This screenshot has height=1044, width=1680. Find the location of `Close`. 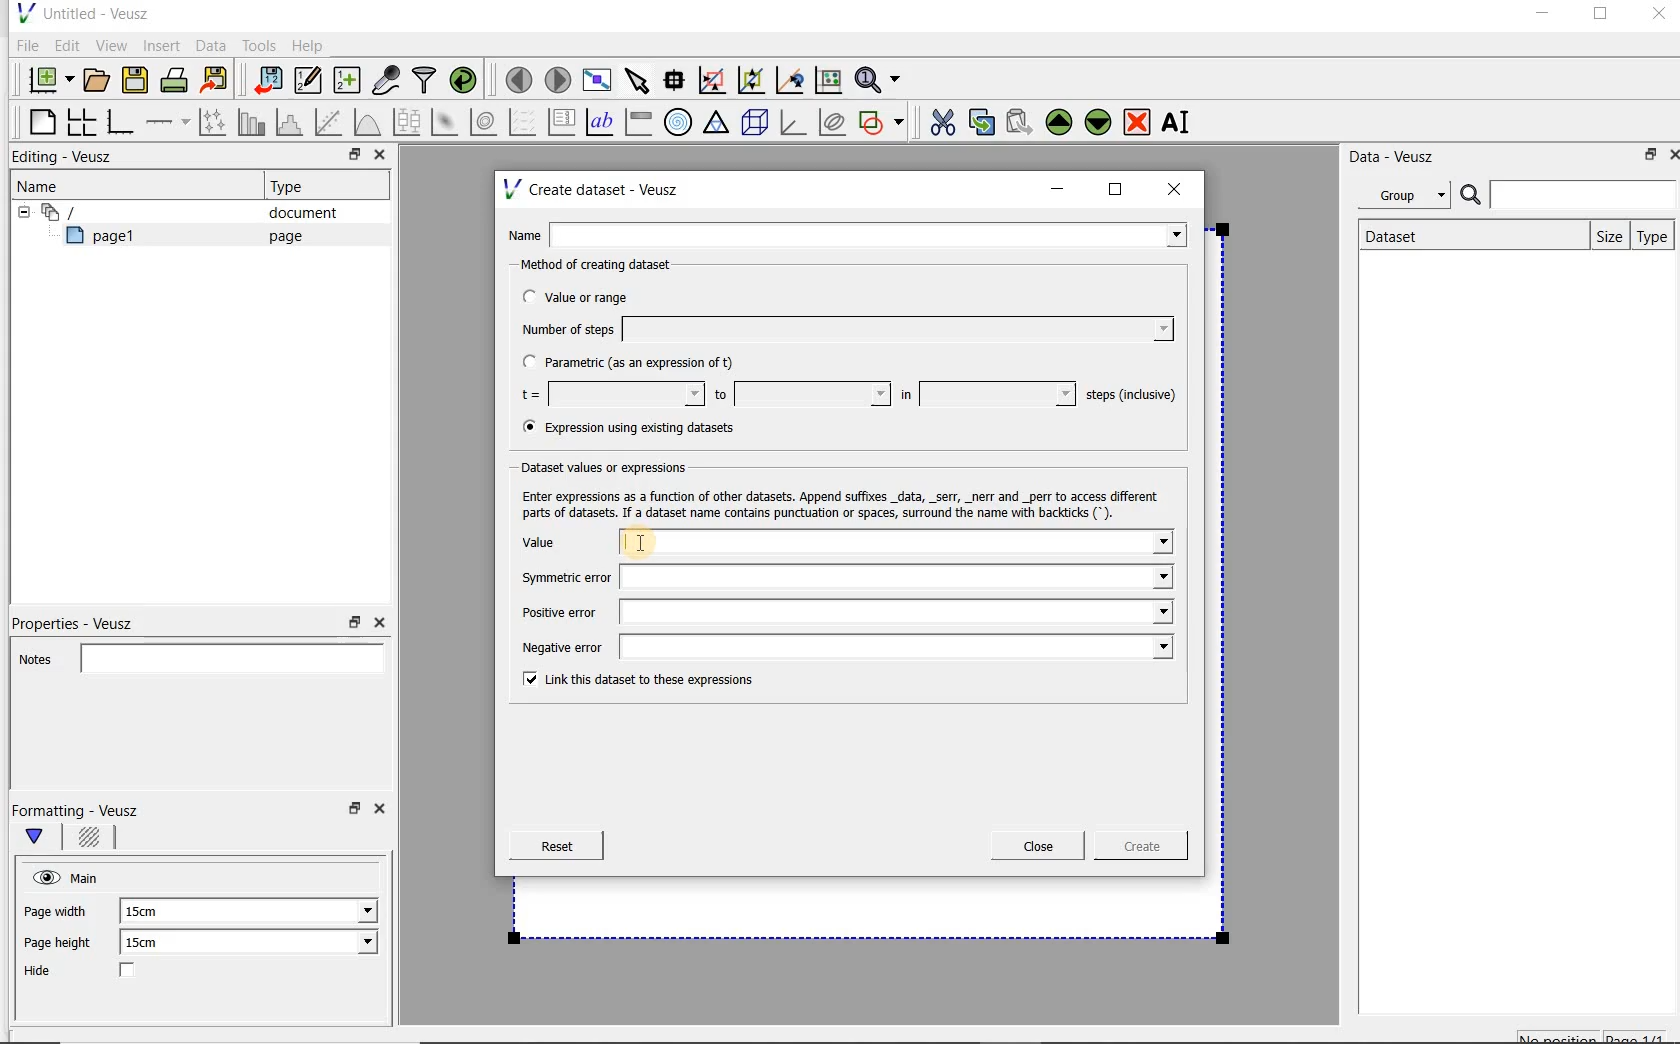

Close is located at coordinates (378, 157).